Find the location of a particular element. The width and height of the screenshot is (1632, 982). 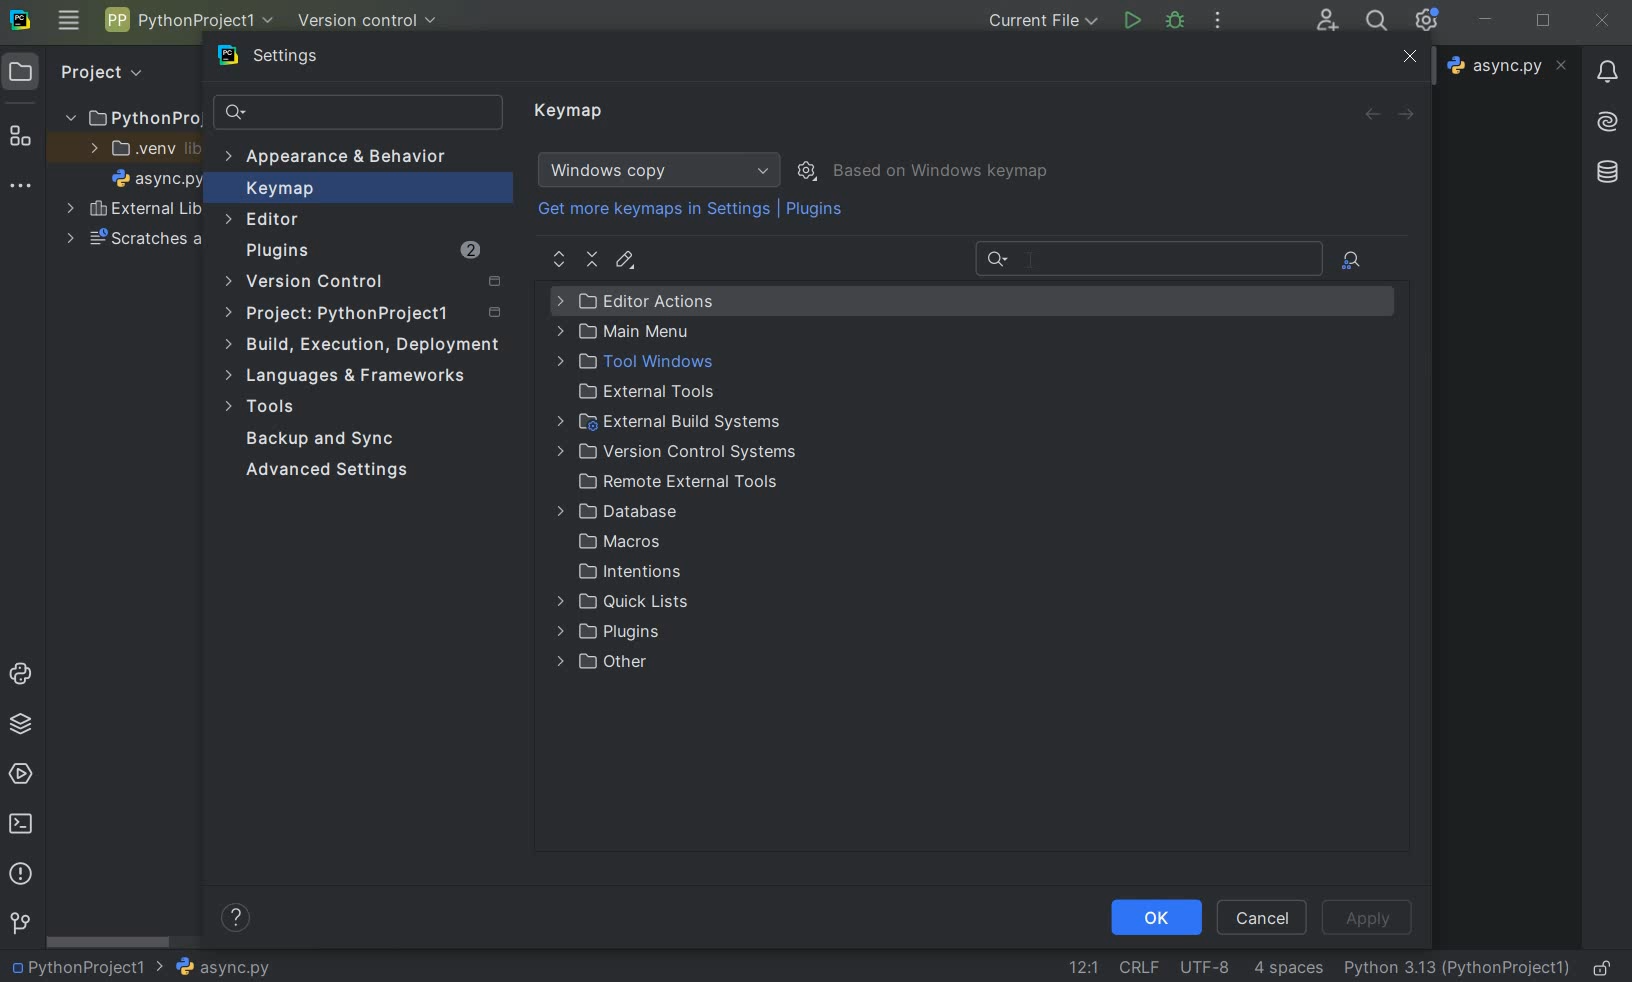

AI asistant is located at coordinates (1605, 116).